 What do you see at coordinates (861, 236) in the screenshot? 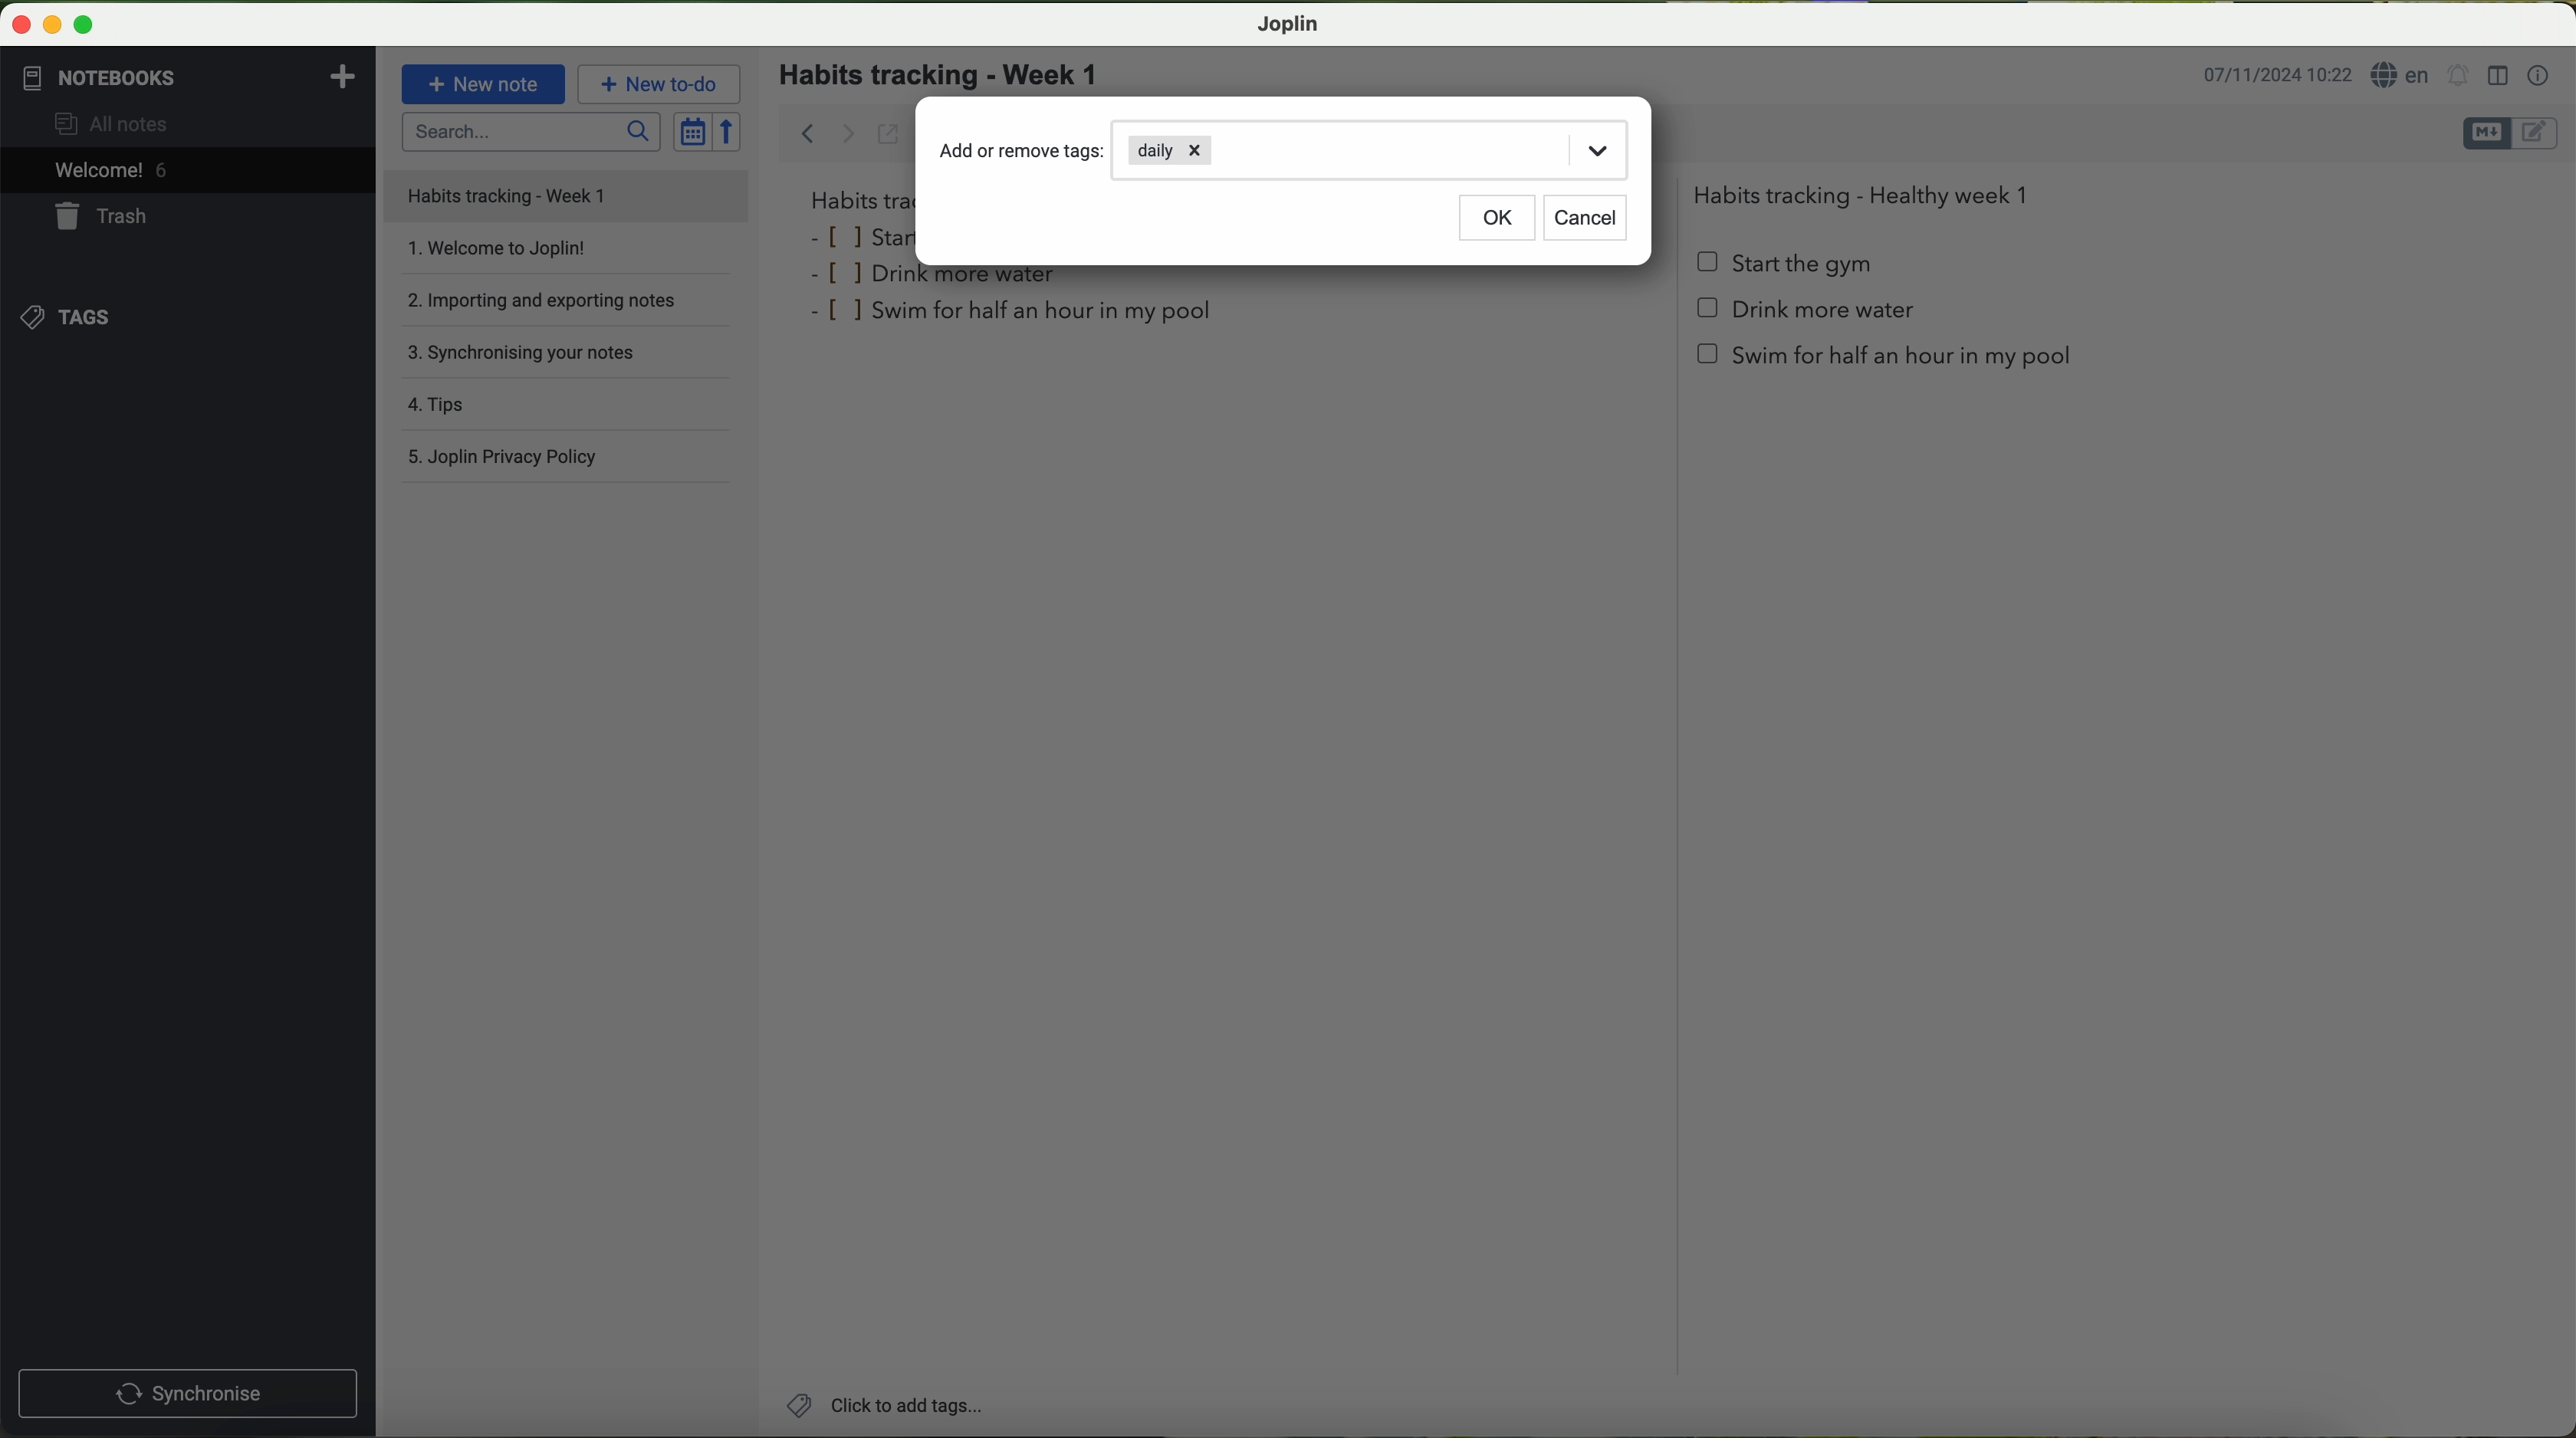
I see `star` at bounding box center [861, 236].